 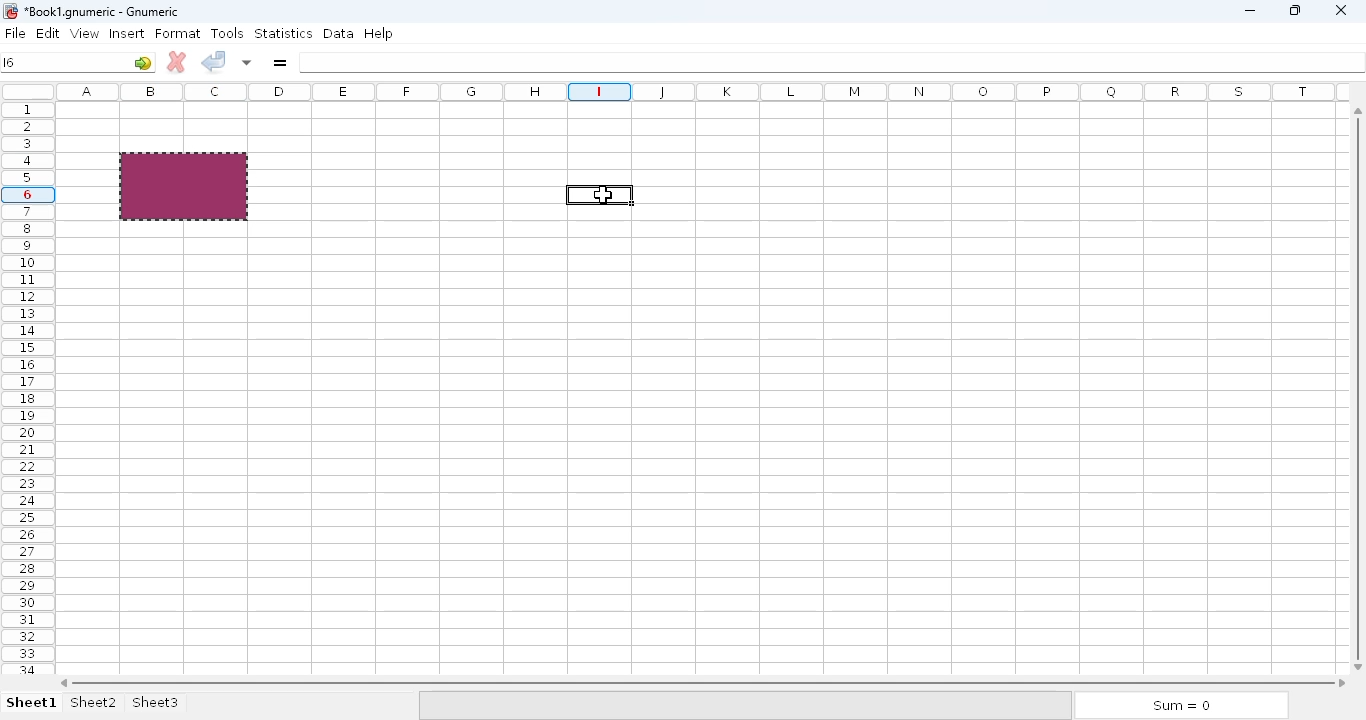 What do you see at coordinates (704, 92) in the screenshot?
I see `columns` at bounding box center [704, 92].